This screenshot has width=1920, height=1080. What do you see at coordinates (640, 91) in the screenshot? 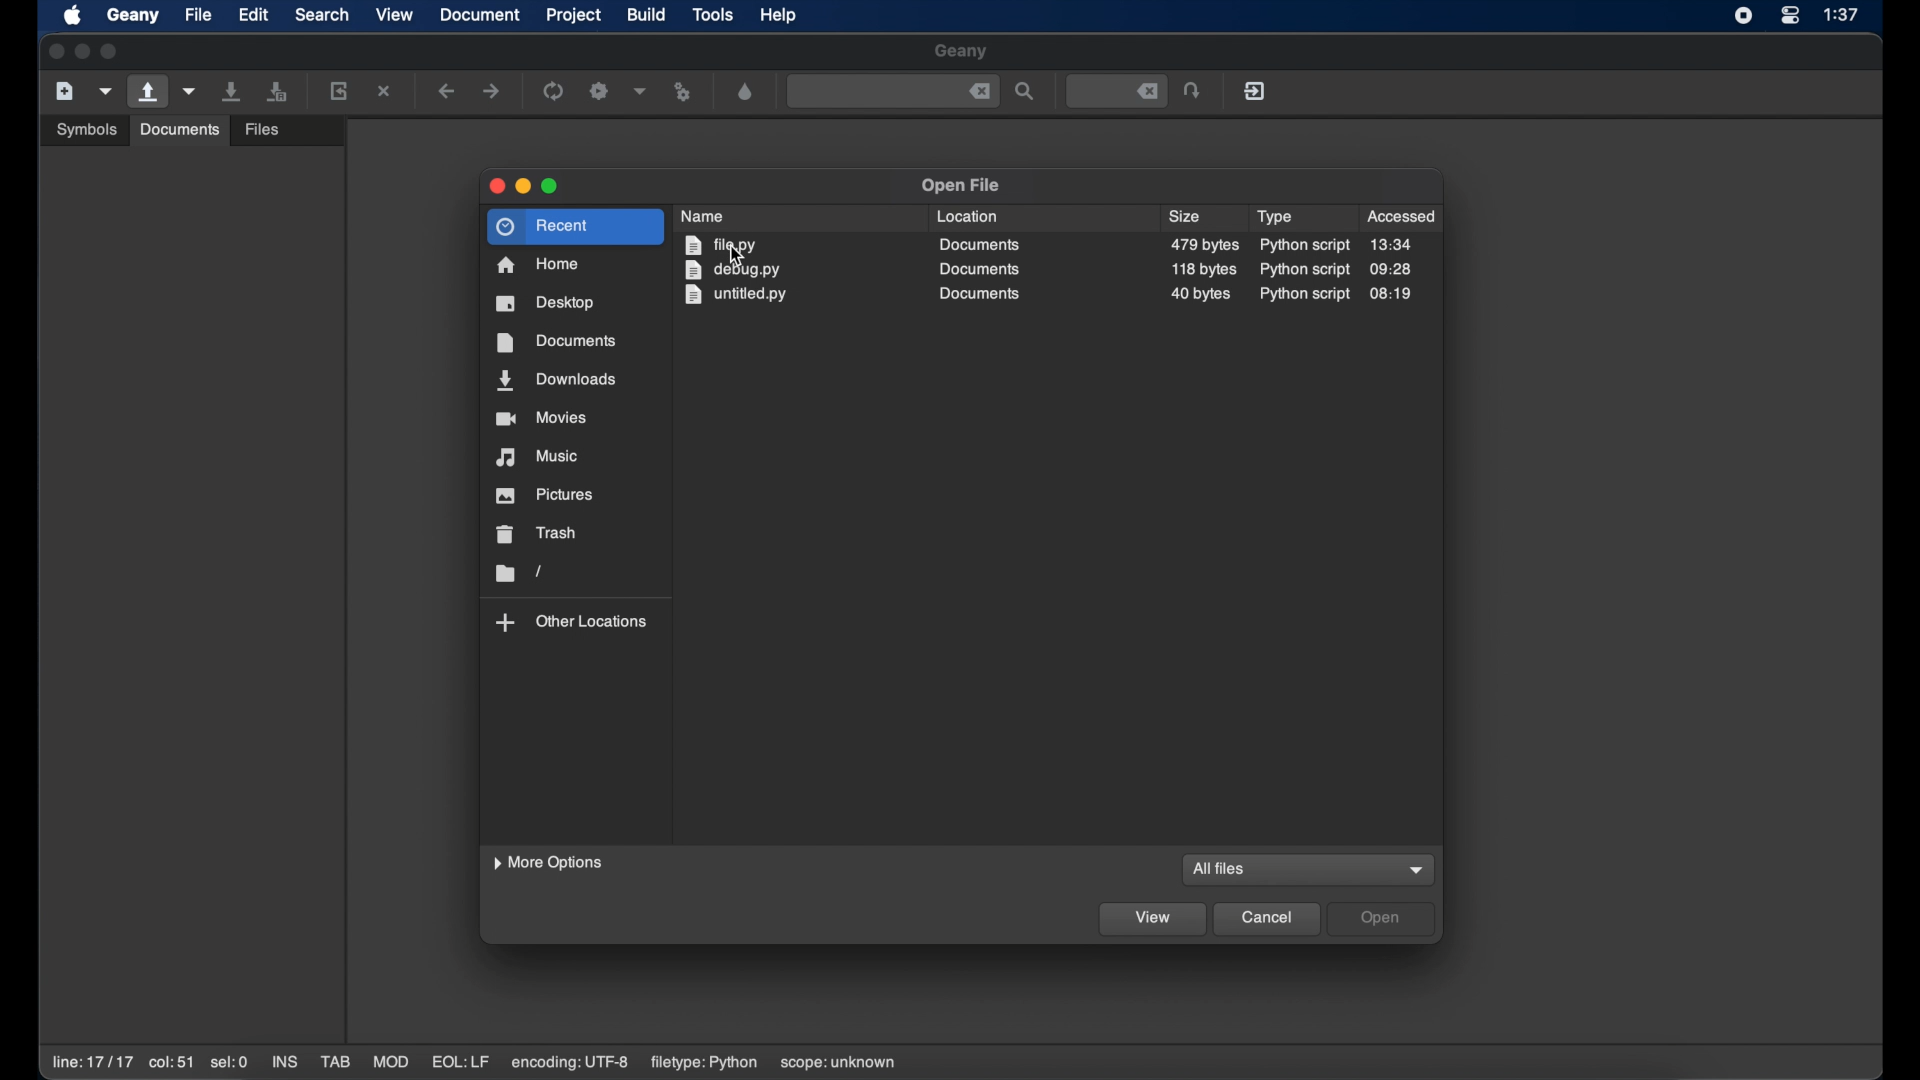
I see `choose more build actions` at bounding box center [640, 91].